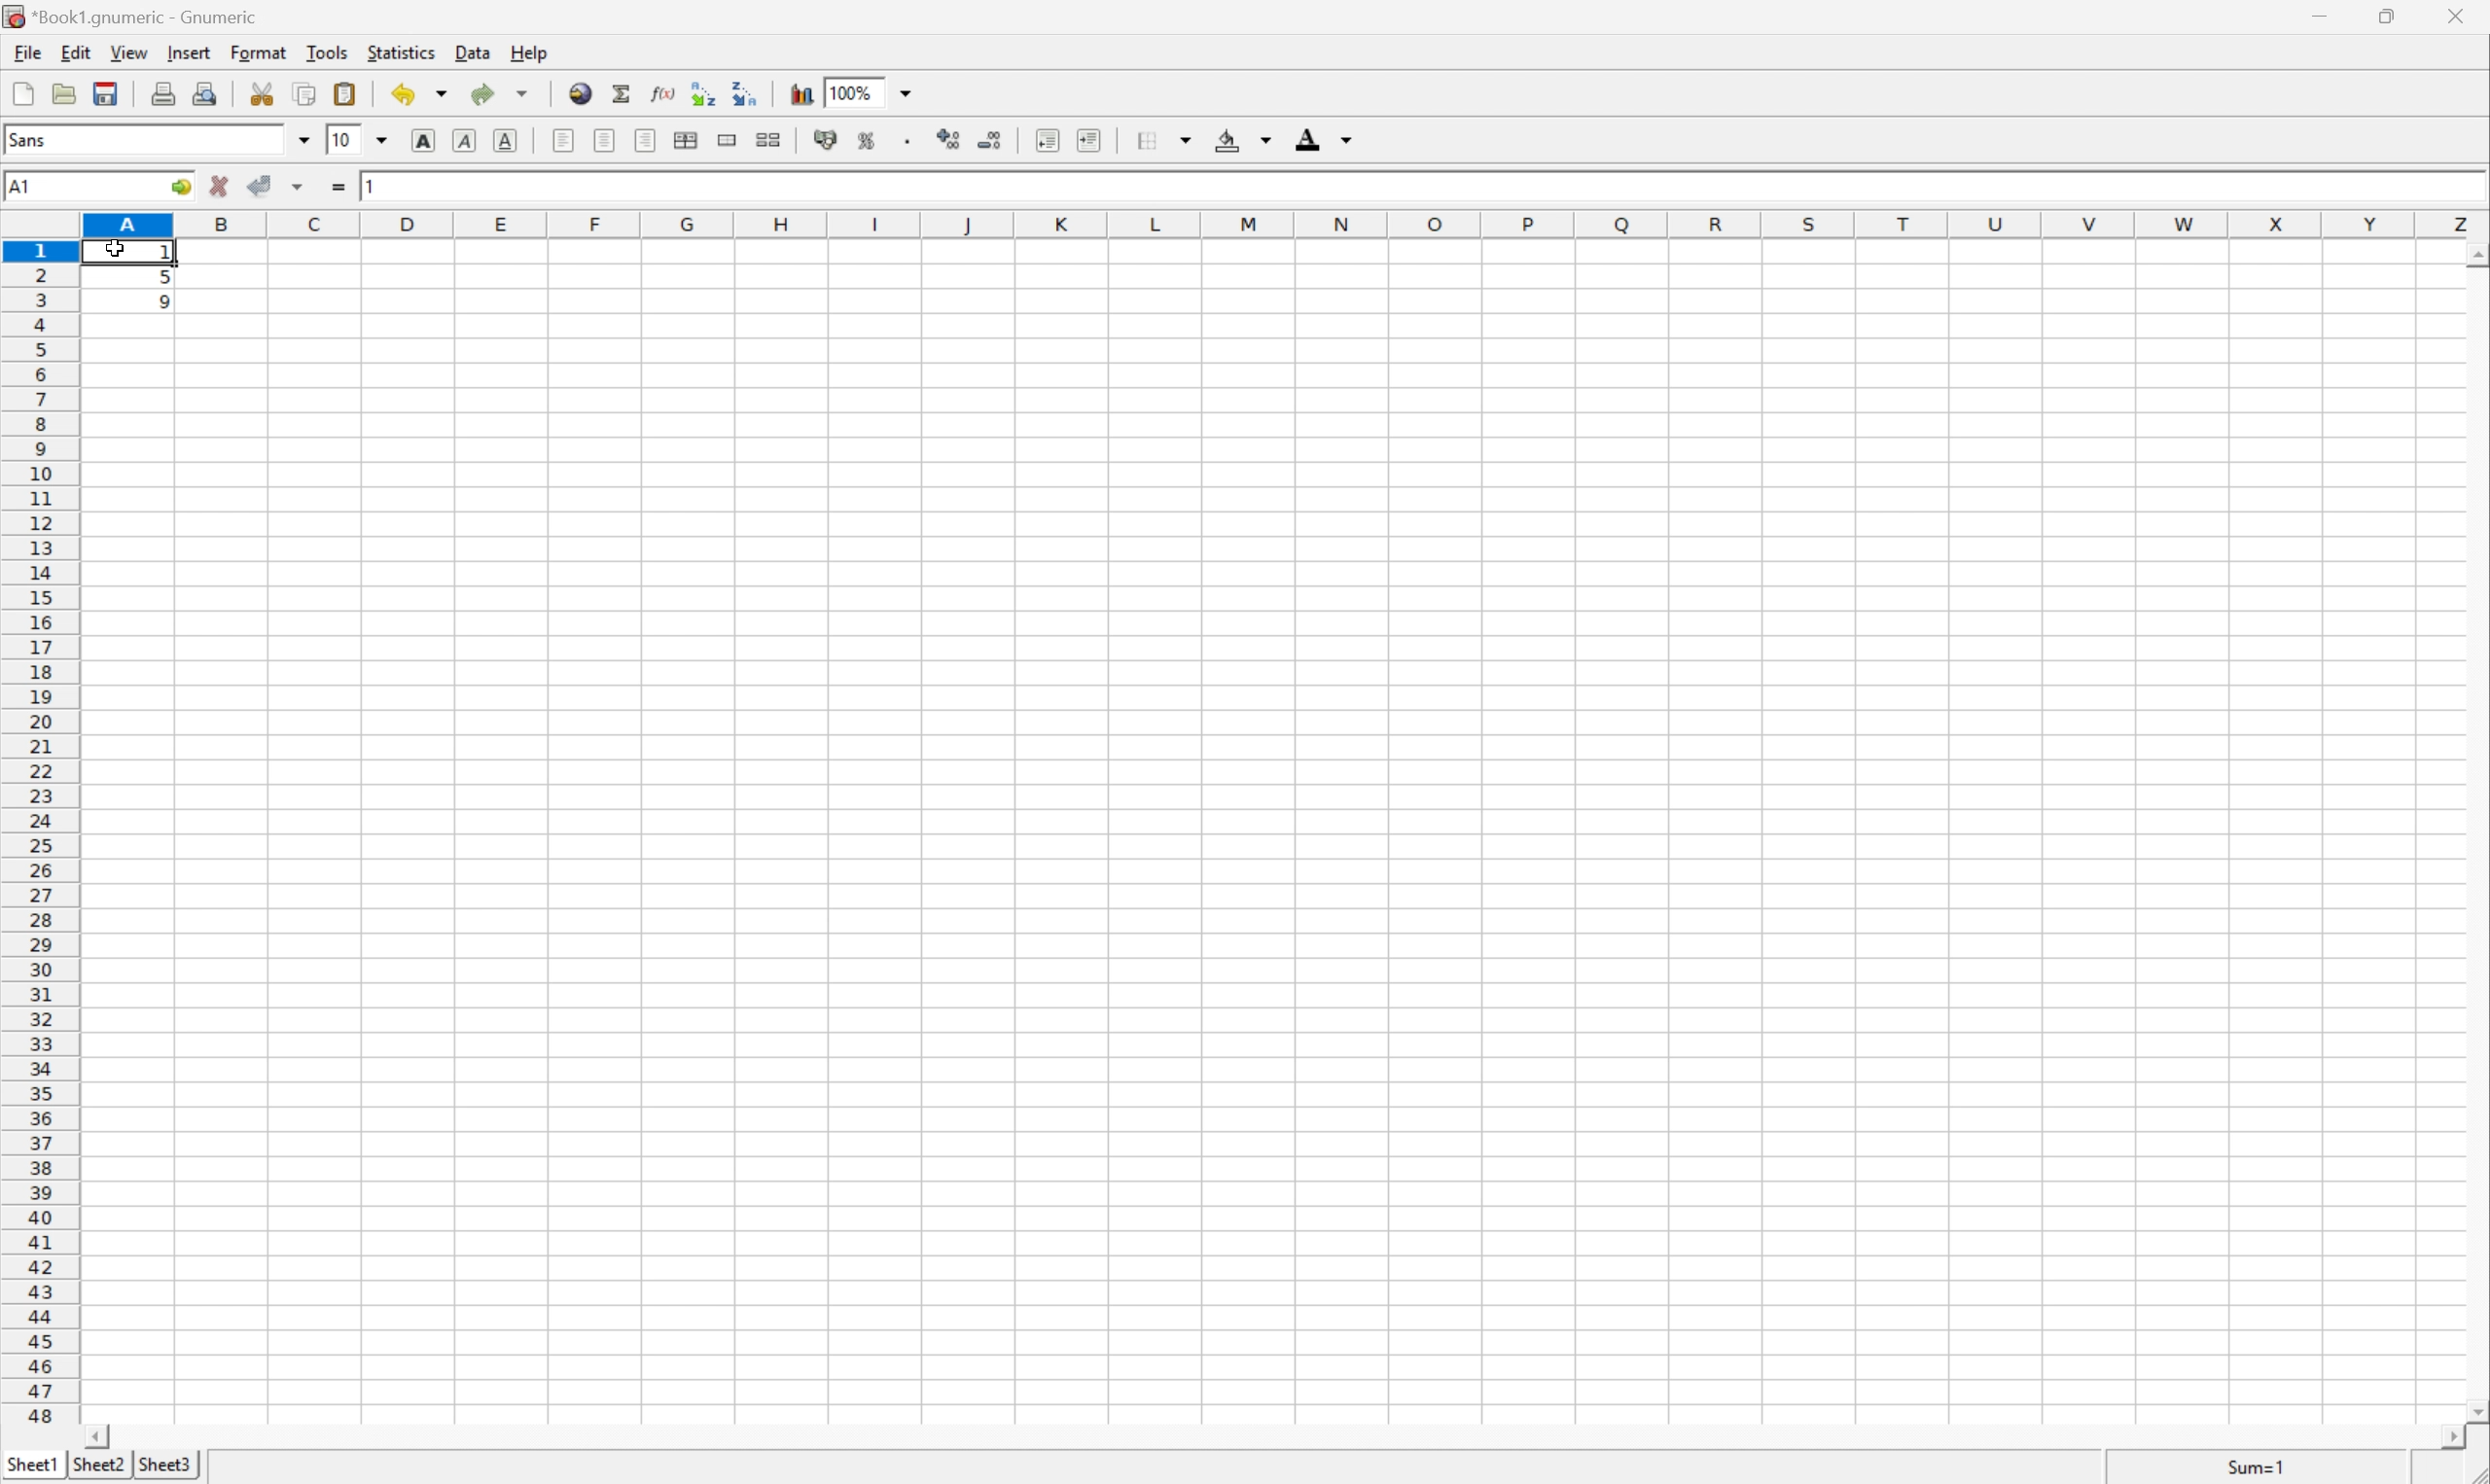 The image size is (2490, 1484). What do you see at coordinates (911, 91) in the screenshot?
I see `drop down` at bounding box center [911, 91].